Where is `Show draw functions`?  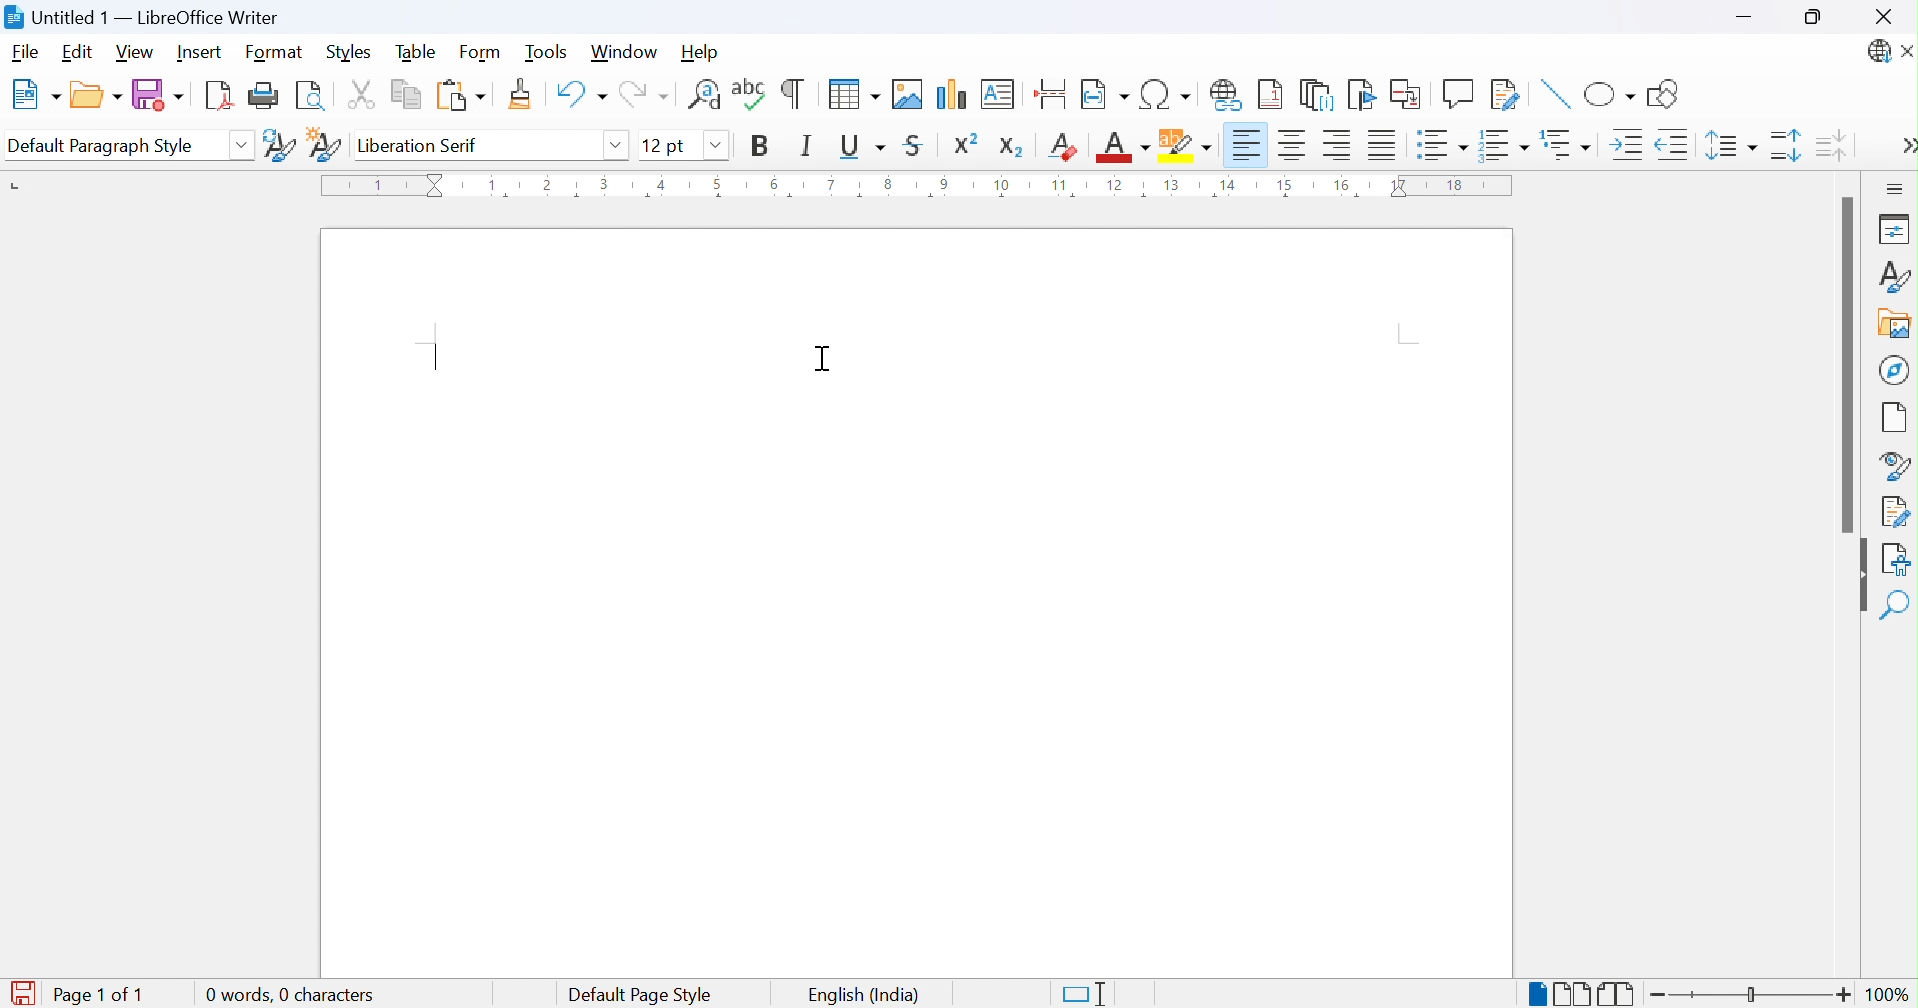
Show draw functions is located at coordinates (1668, 92).